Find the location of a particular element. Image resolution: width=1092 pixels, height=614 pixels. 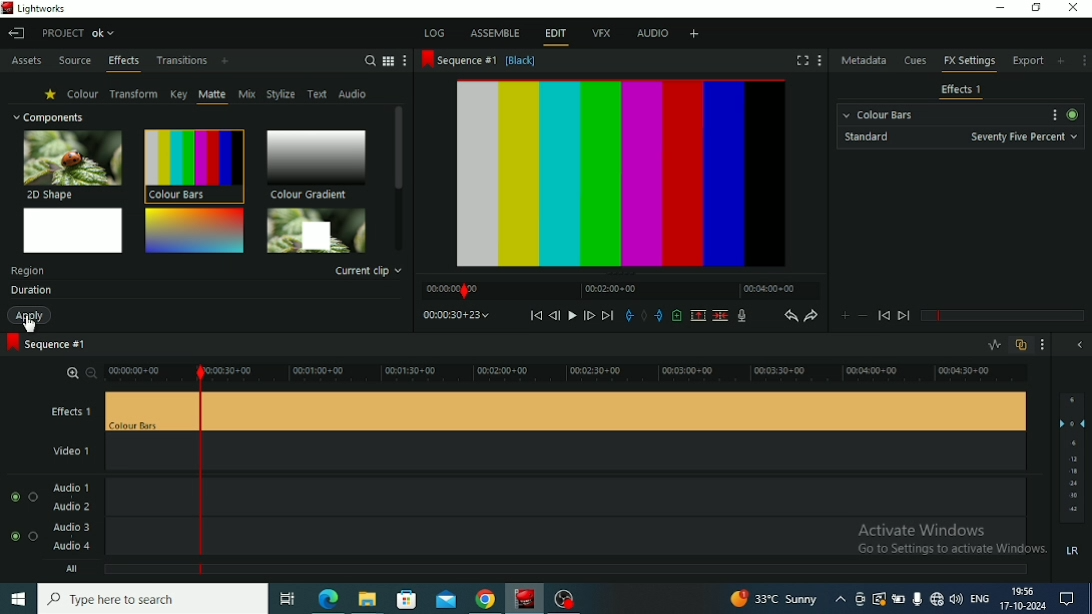

Audio is located at coordinates (652, 35).